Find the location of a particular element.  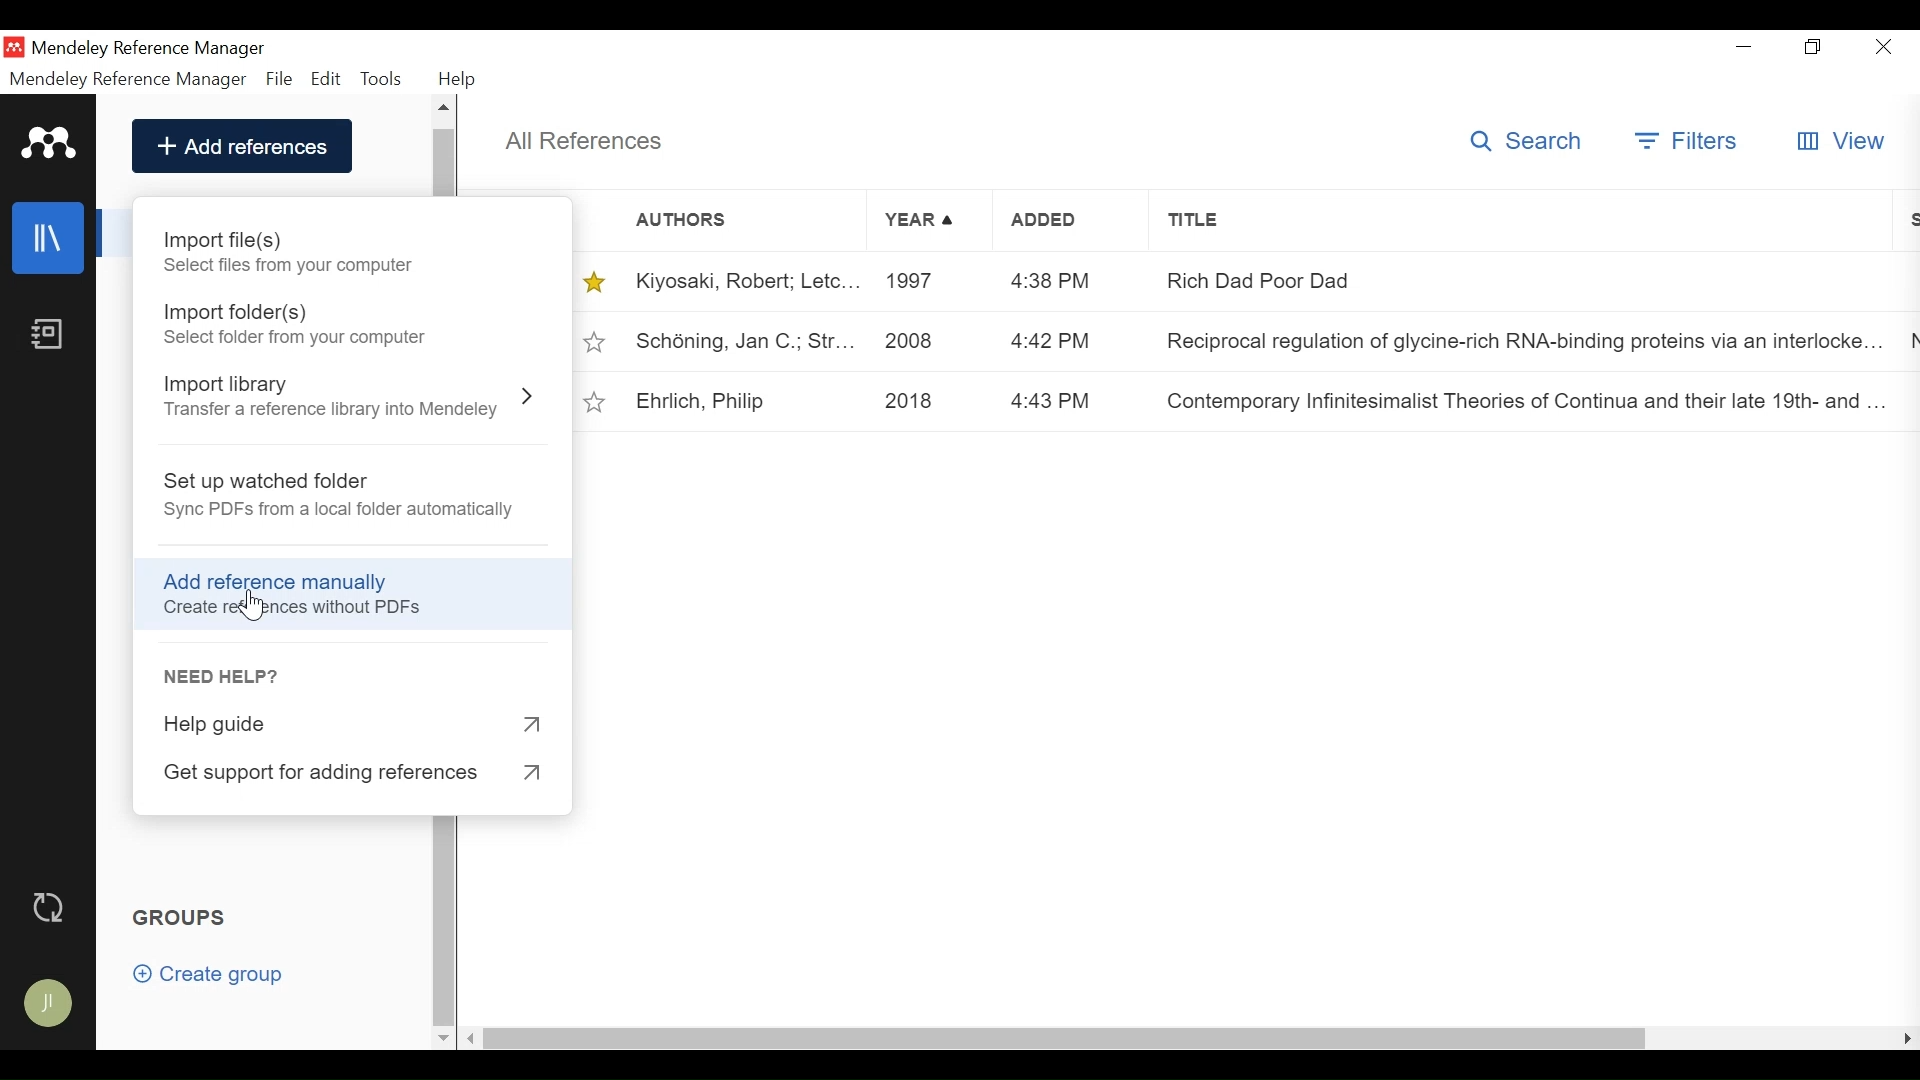

View is located at coordinates (1843, 142).